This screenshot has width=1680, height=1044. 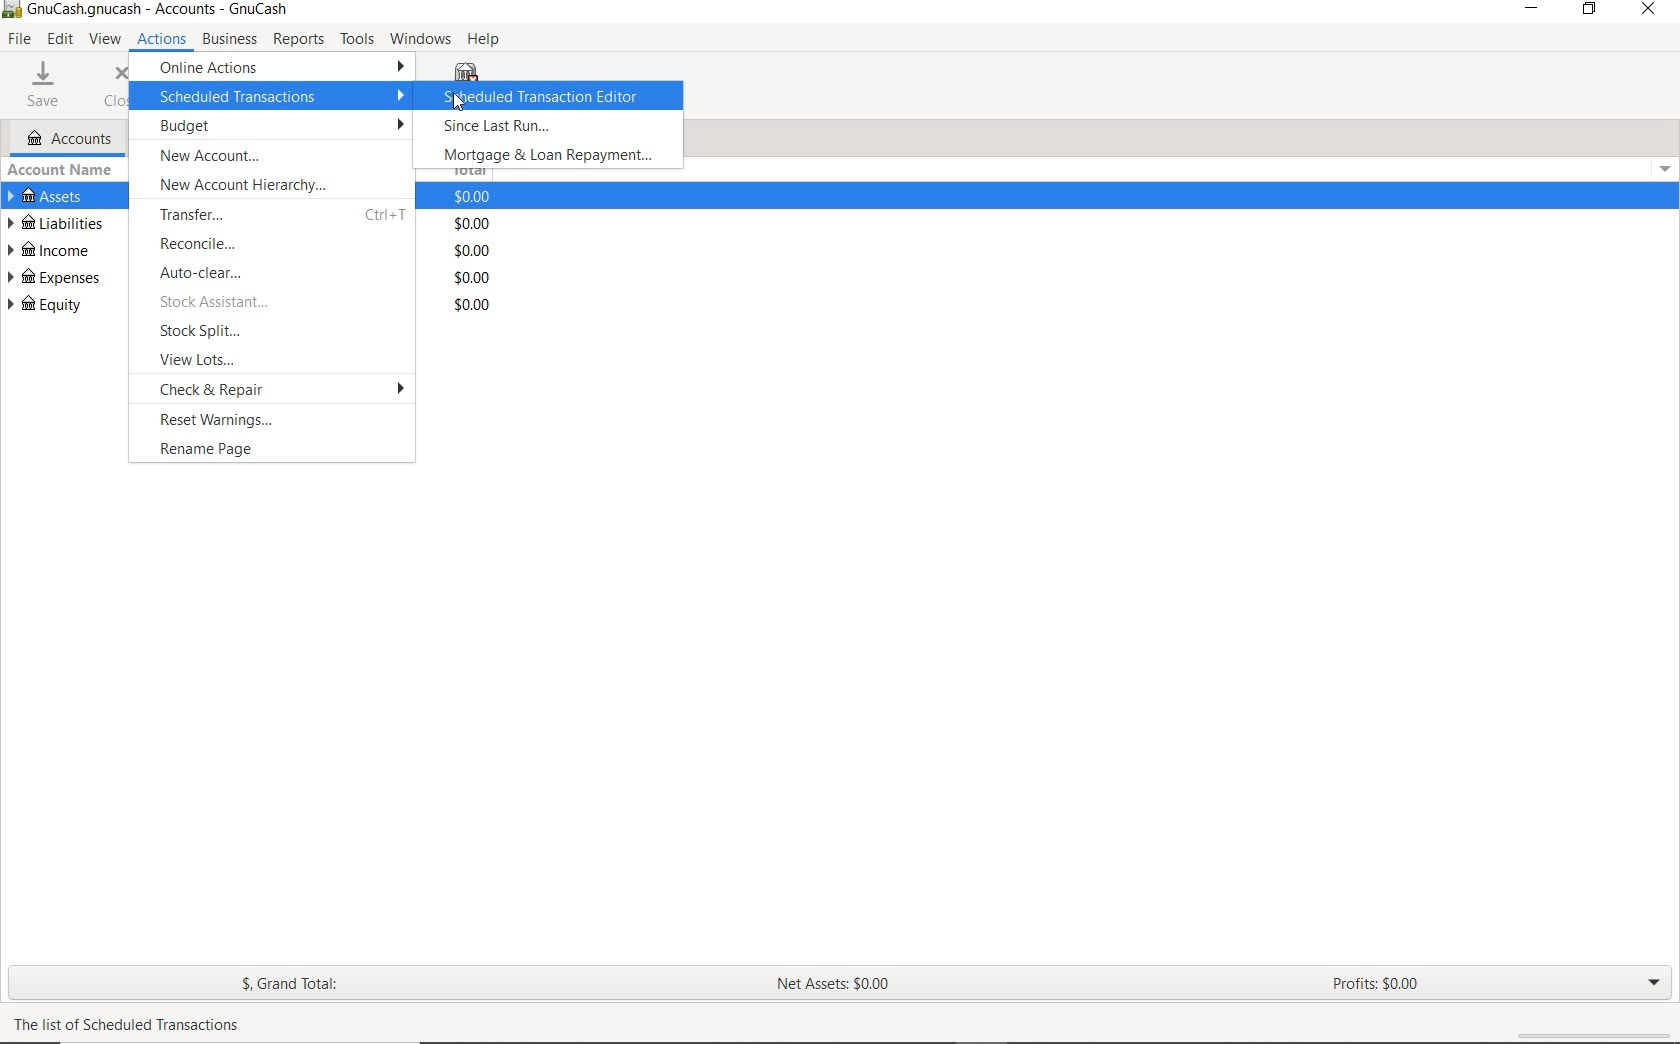 What do you see at coordinates (471, 277) in the screenshot?
I see `total` at bounding box center [471, 277].